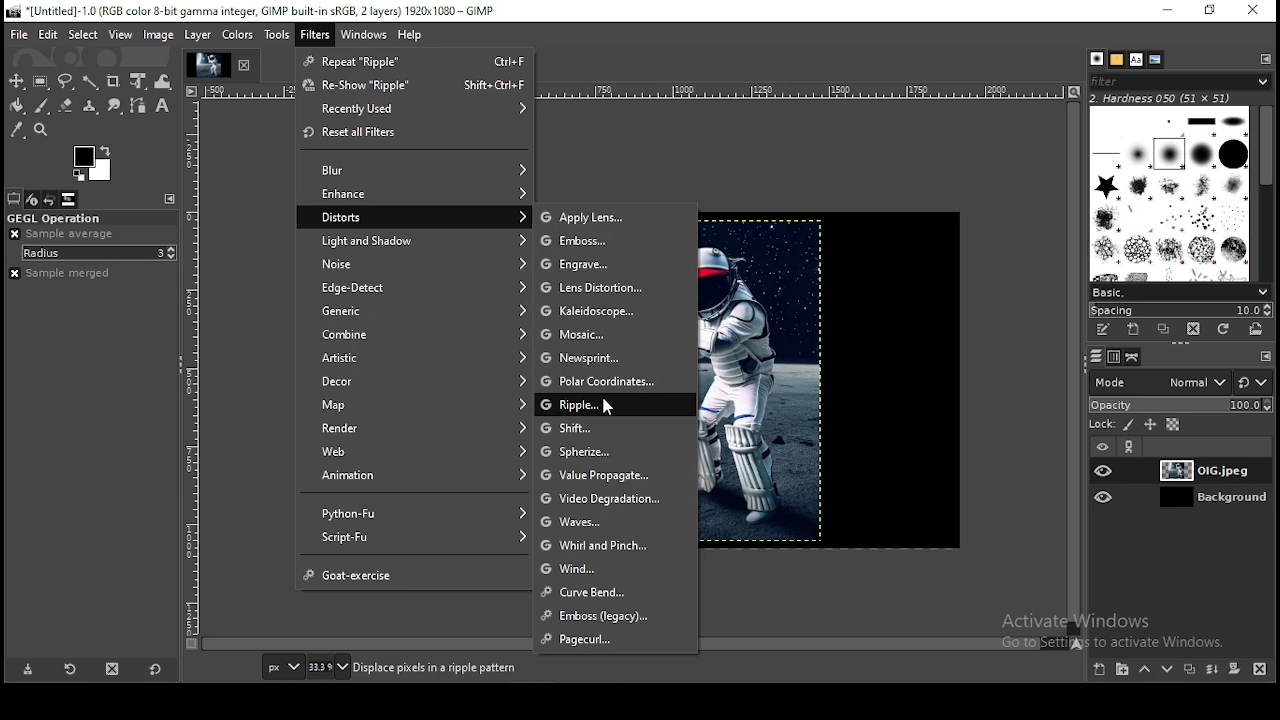  What do you see at coordinates (1133, 446) in the screenshot?
I see `link` at bounding box center [1133, 446].